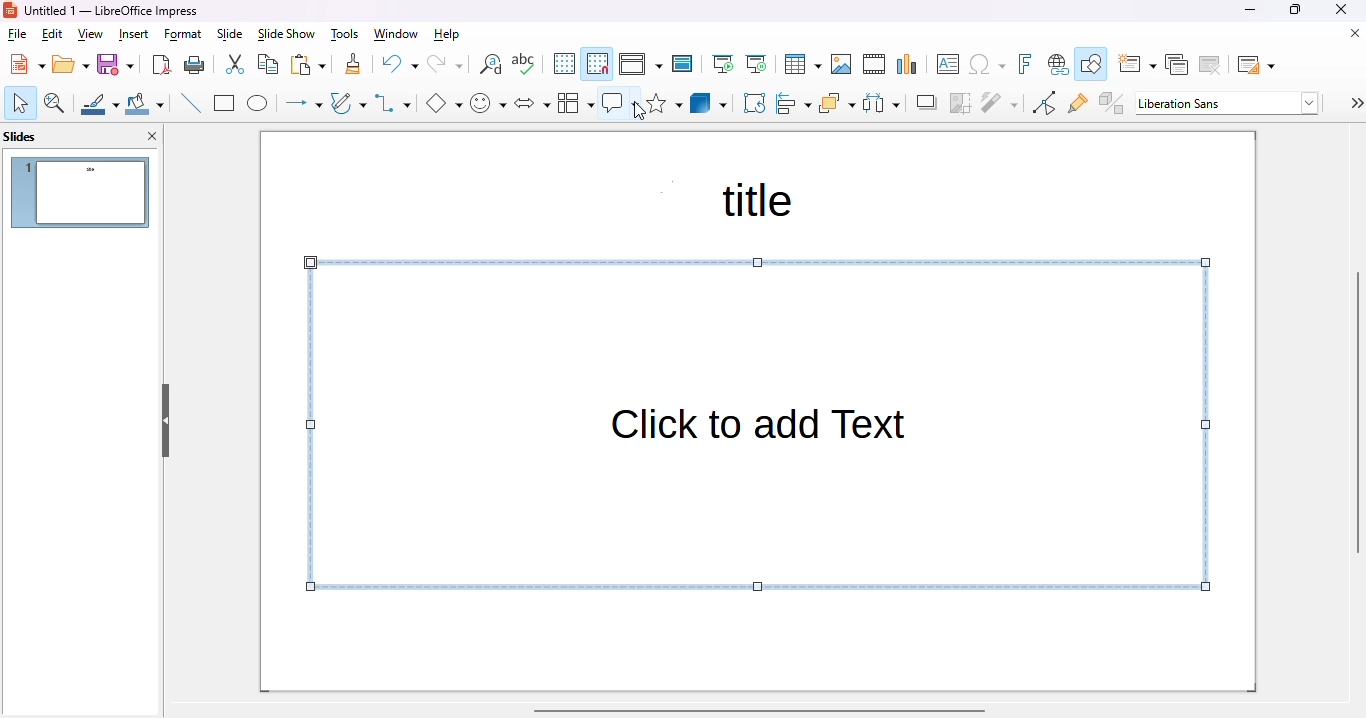 This screenshot has width=1366, height=718. What do you see at coordinates (166, 420) in the screenshot?
I see `hide` at bounding box center [166, 420].